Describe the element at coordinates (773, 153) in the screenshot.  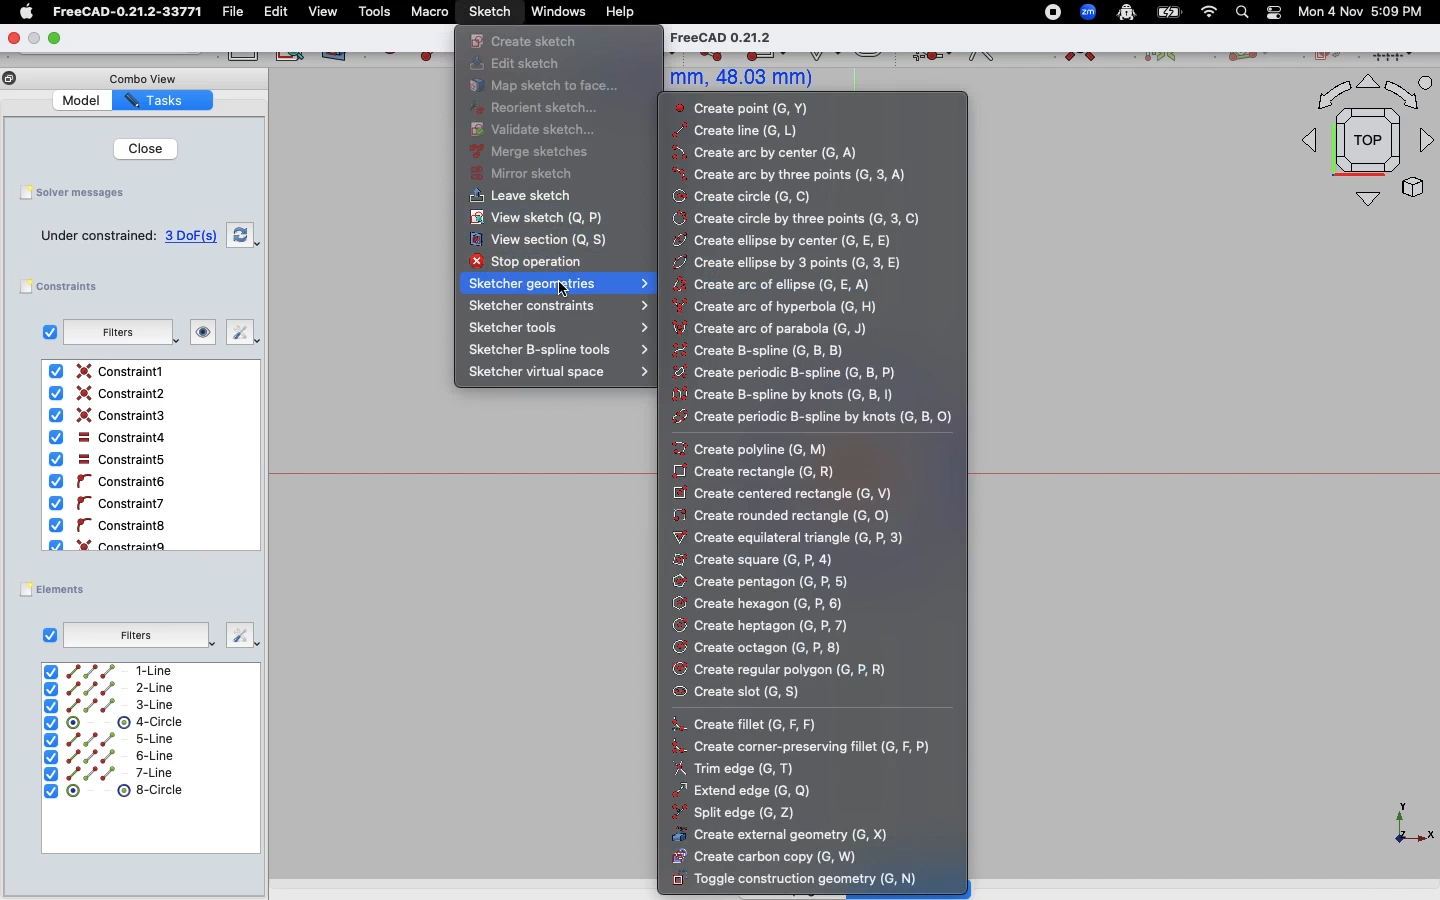
I see `Create arc by center (G, A)` at that location.